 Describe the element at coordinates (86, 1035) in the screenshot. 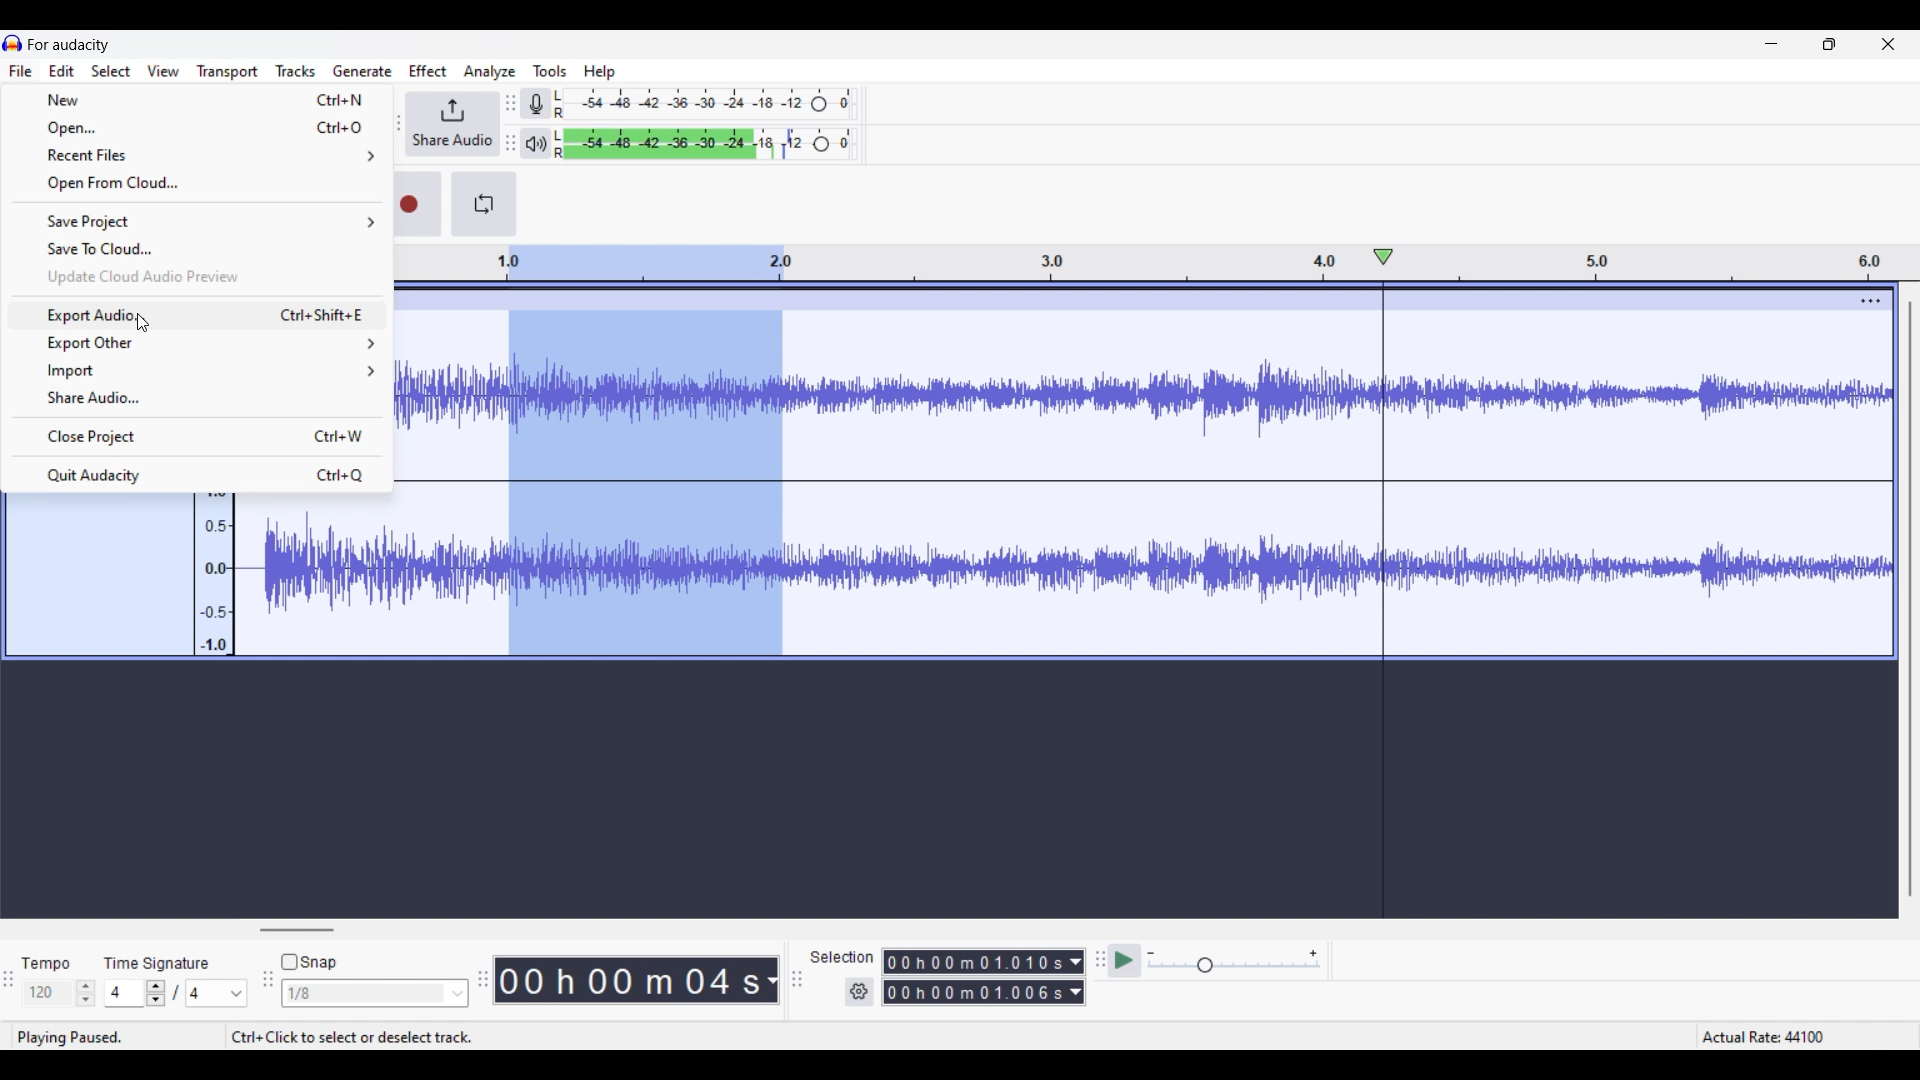

I see `playing paused` at that location.